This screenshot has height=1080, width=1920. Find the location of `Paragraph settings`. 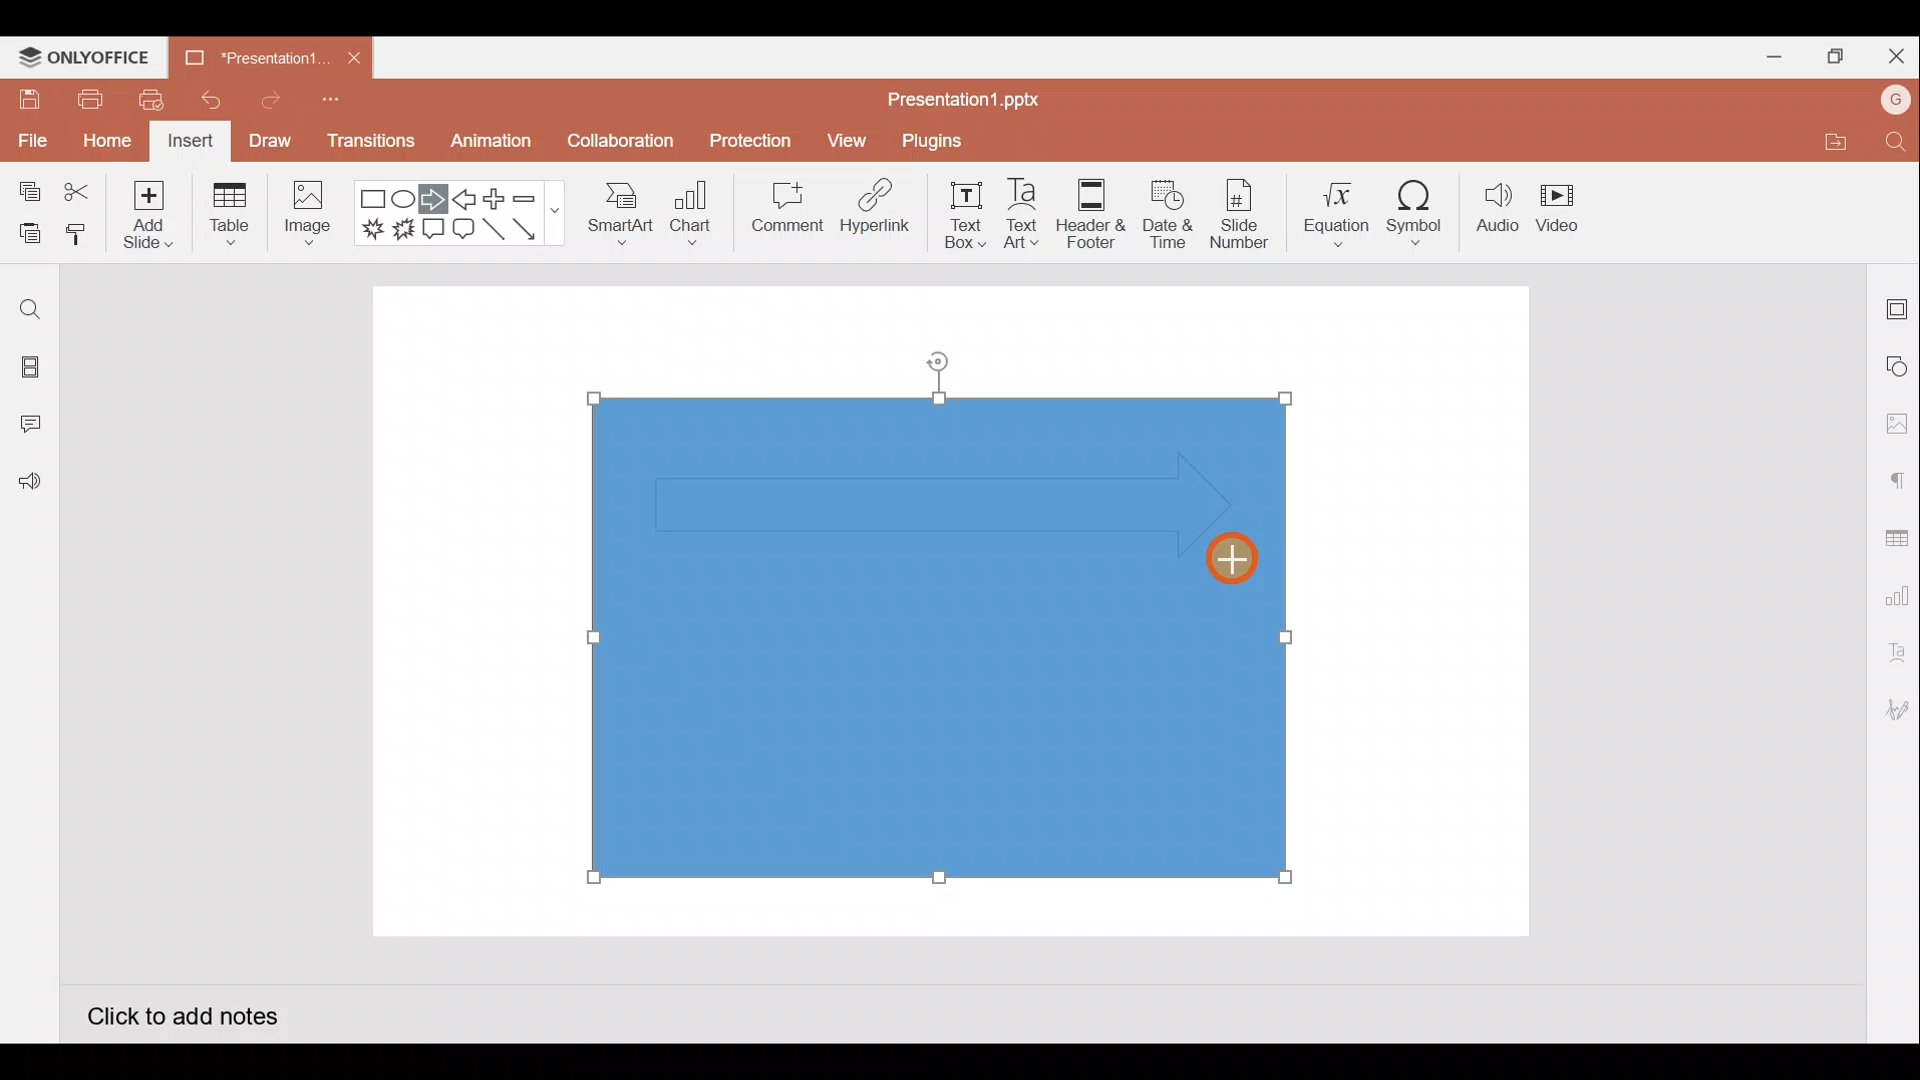

Paragraph settings is located at coordinates (1896, 478).